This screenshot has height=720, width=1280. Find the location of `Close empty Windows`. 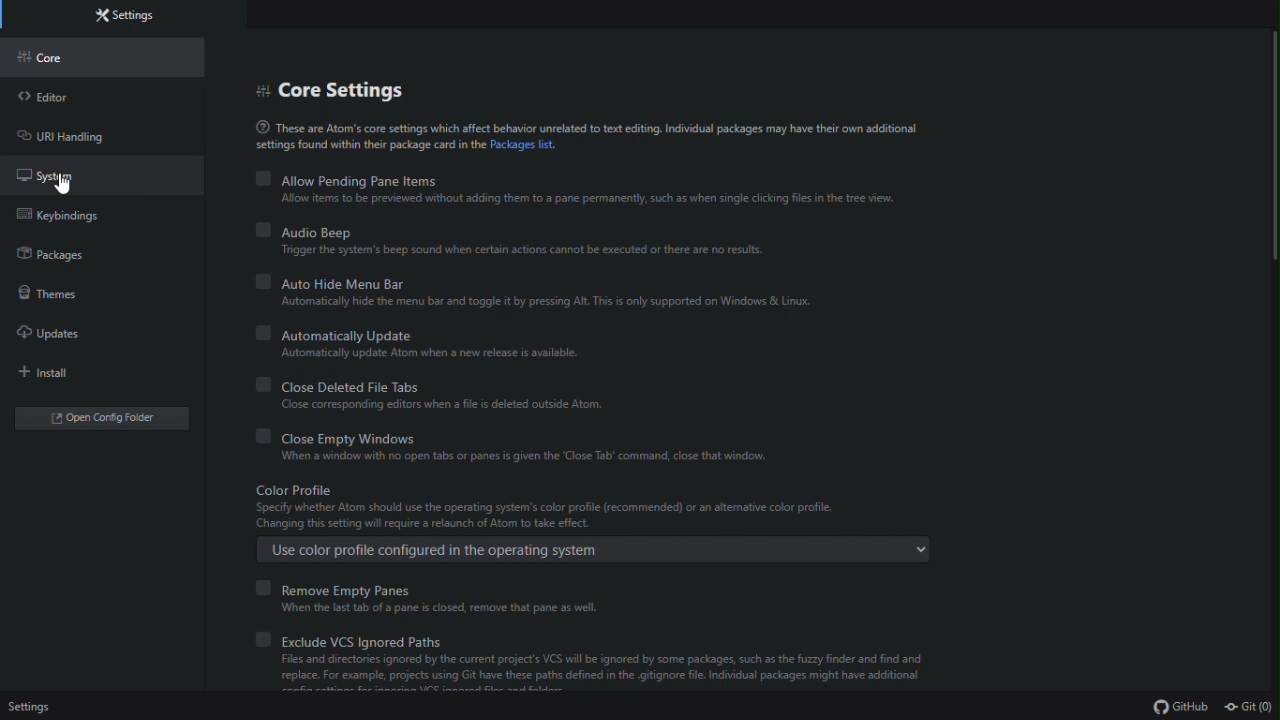

Close empty Windows is located at coordinates (529, 437).